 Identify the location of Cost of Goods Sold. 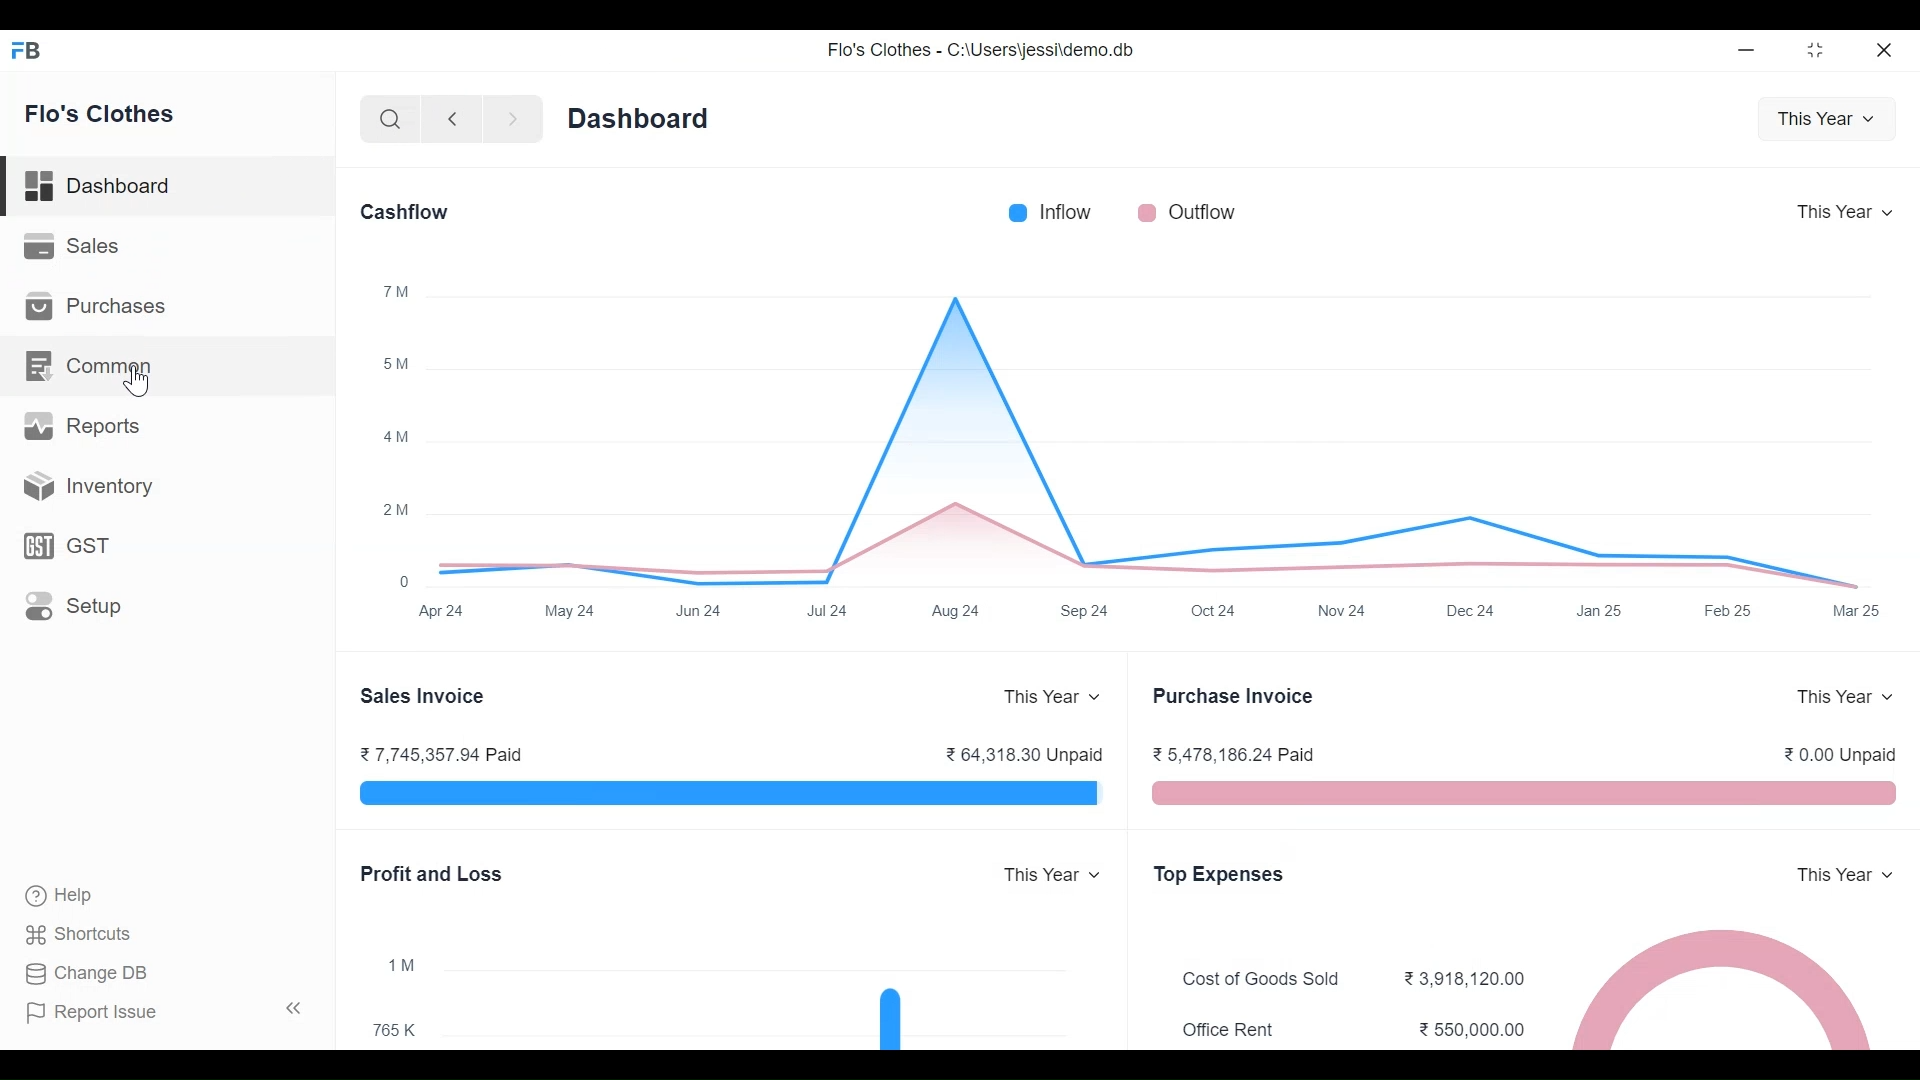
(1268, 979).